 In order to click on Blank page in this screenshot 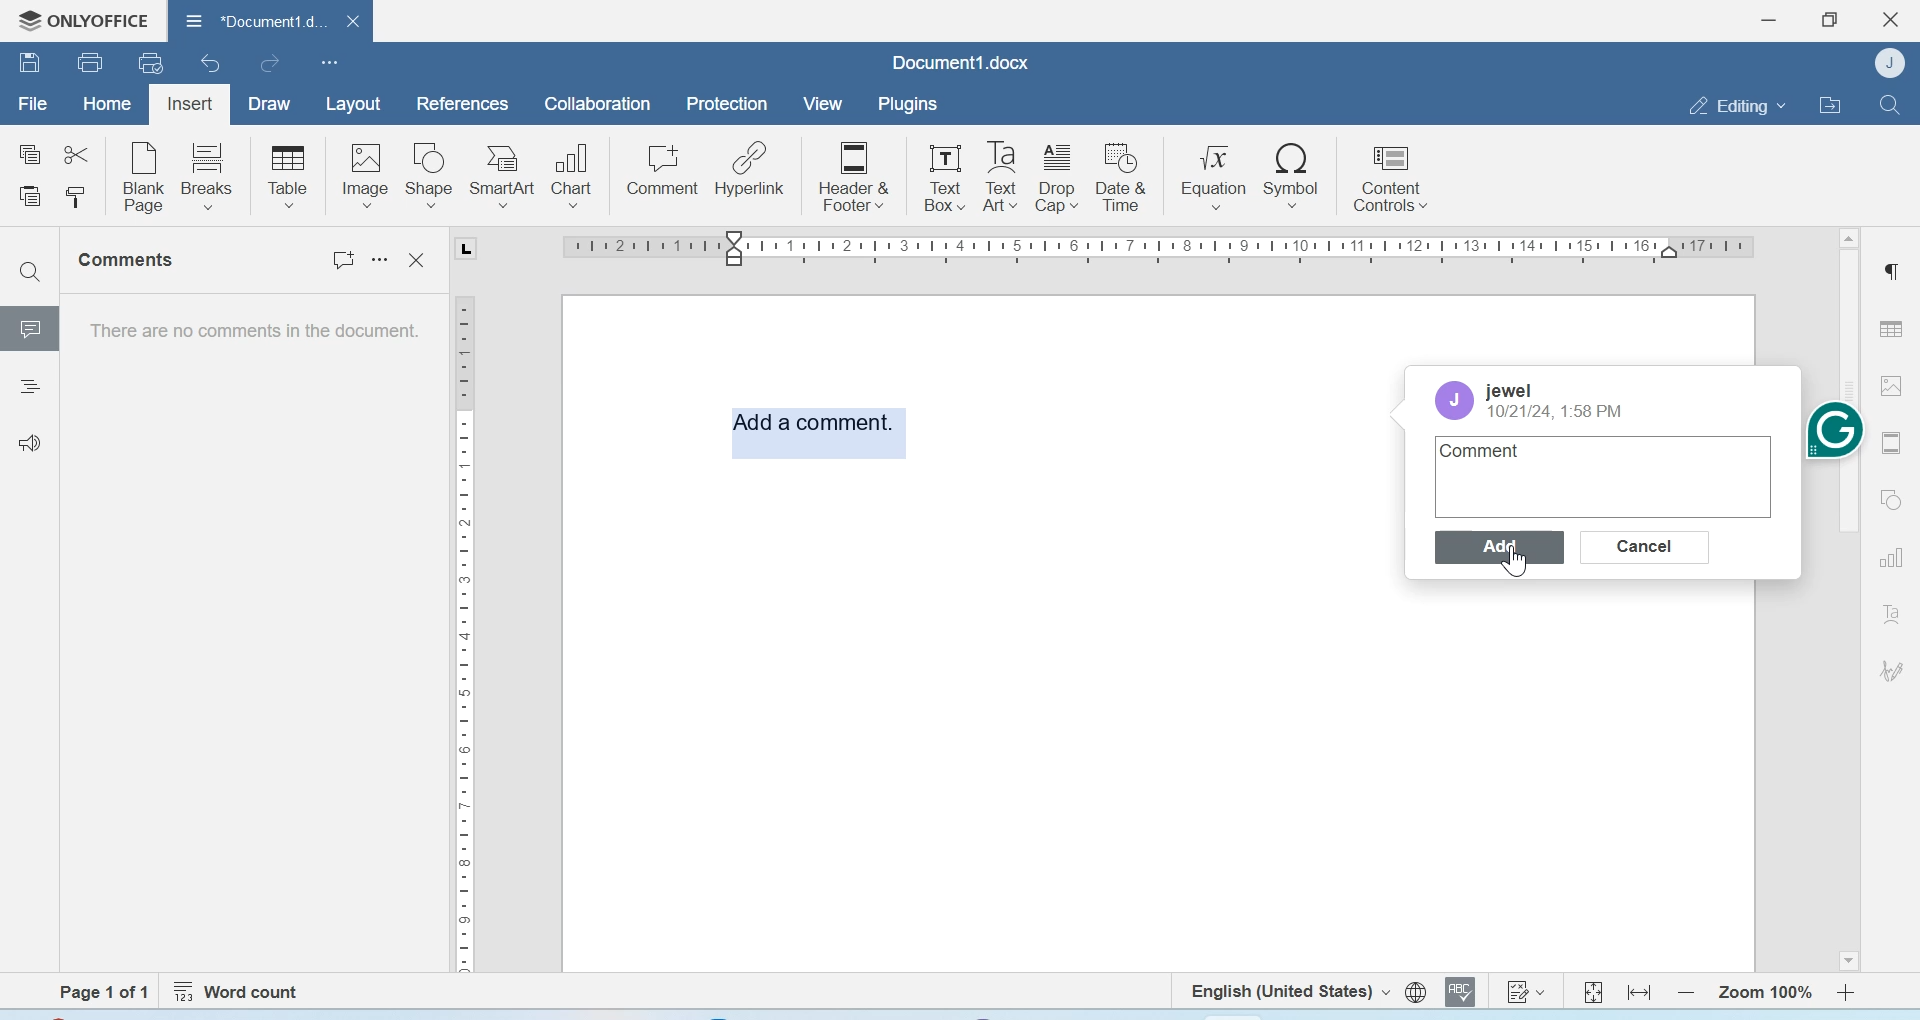, I will do `click(145, 176)`.